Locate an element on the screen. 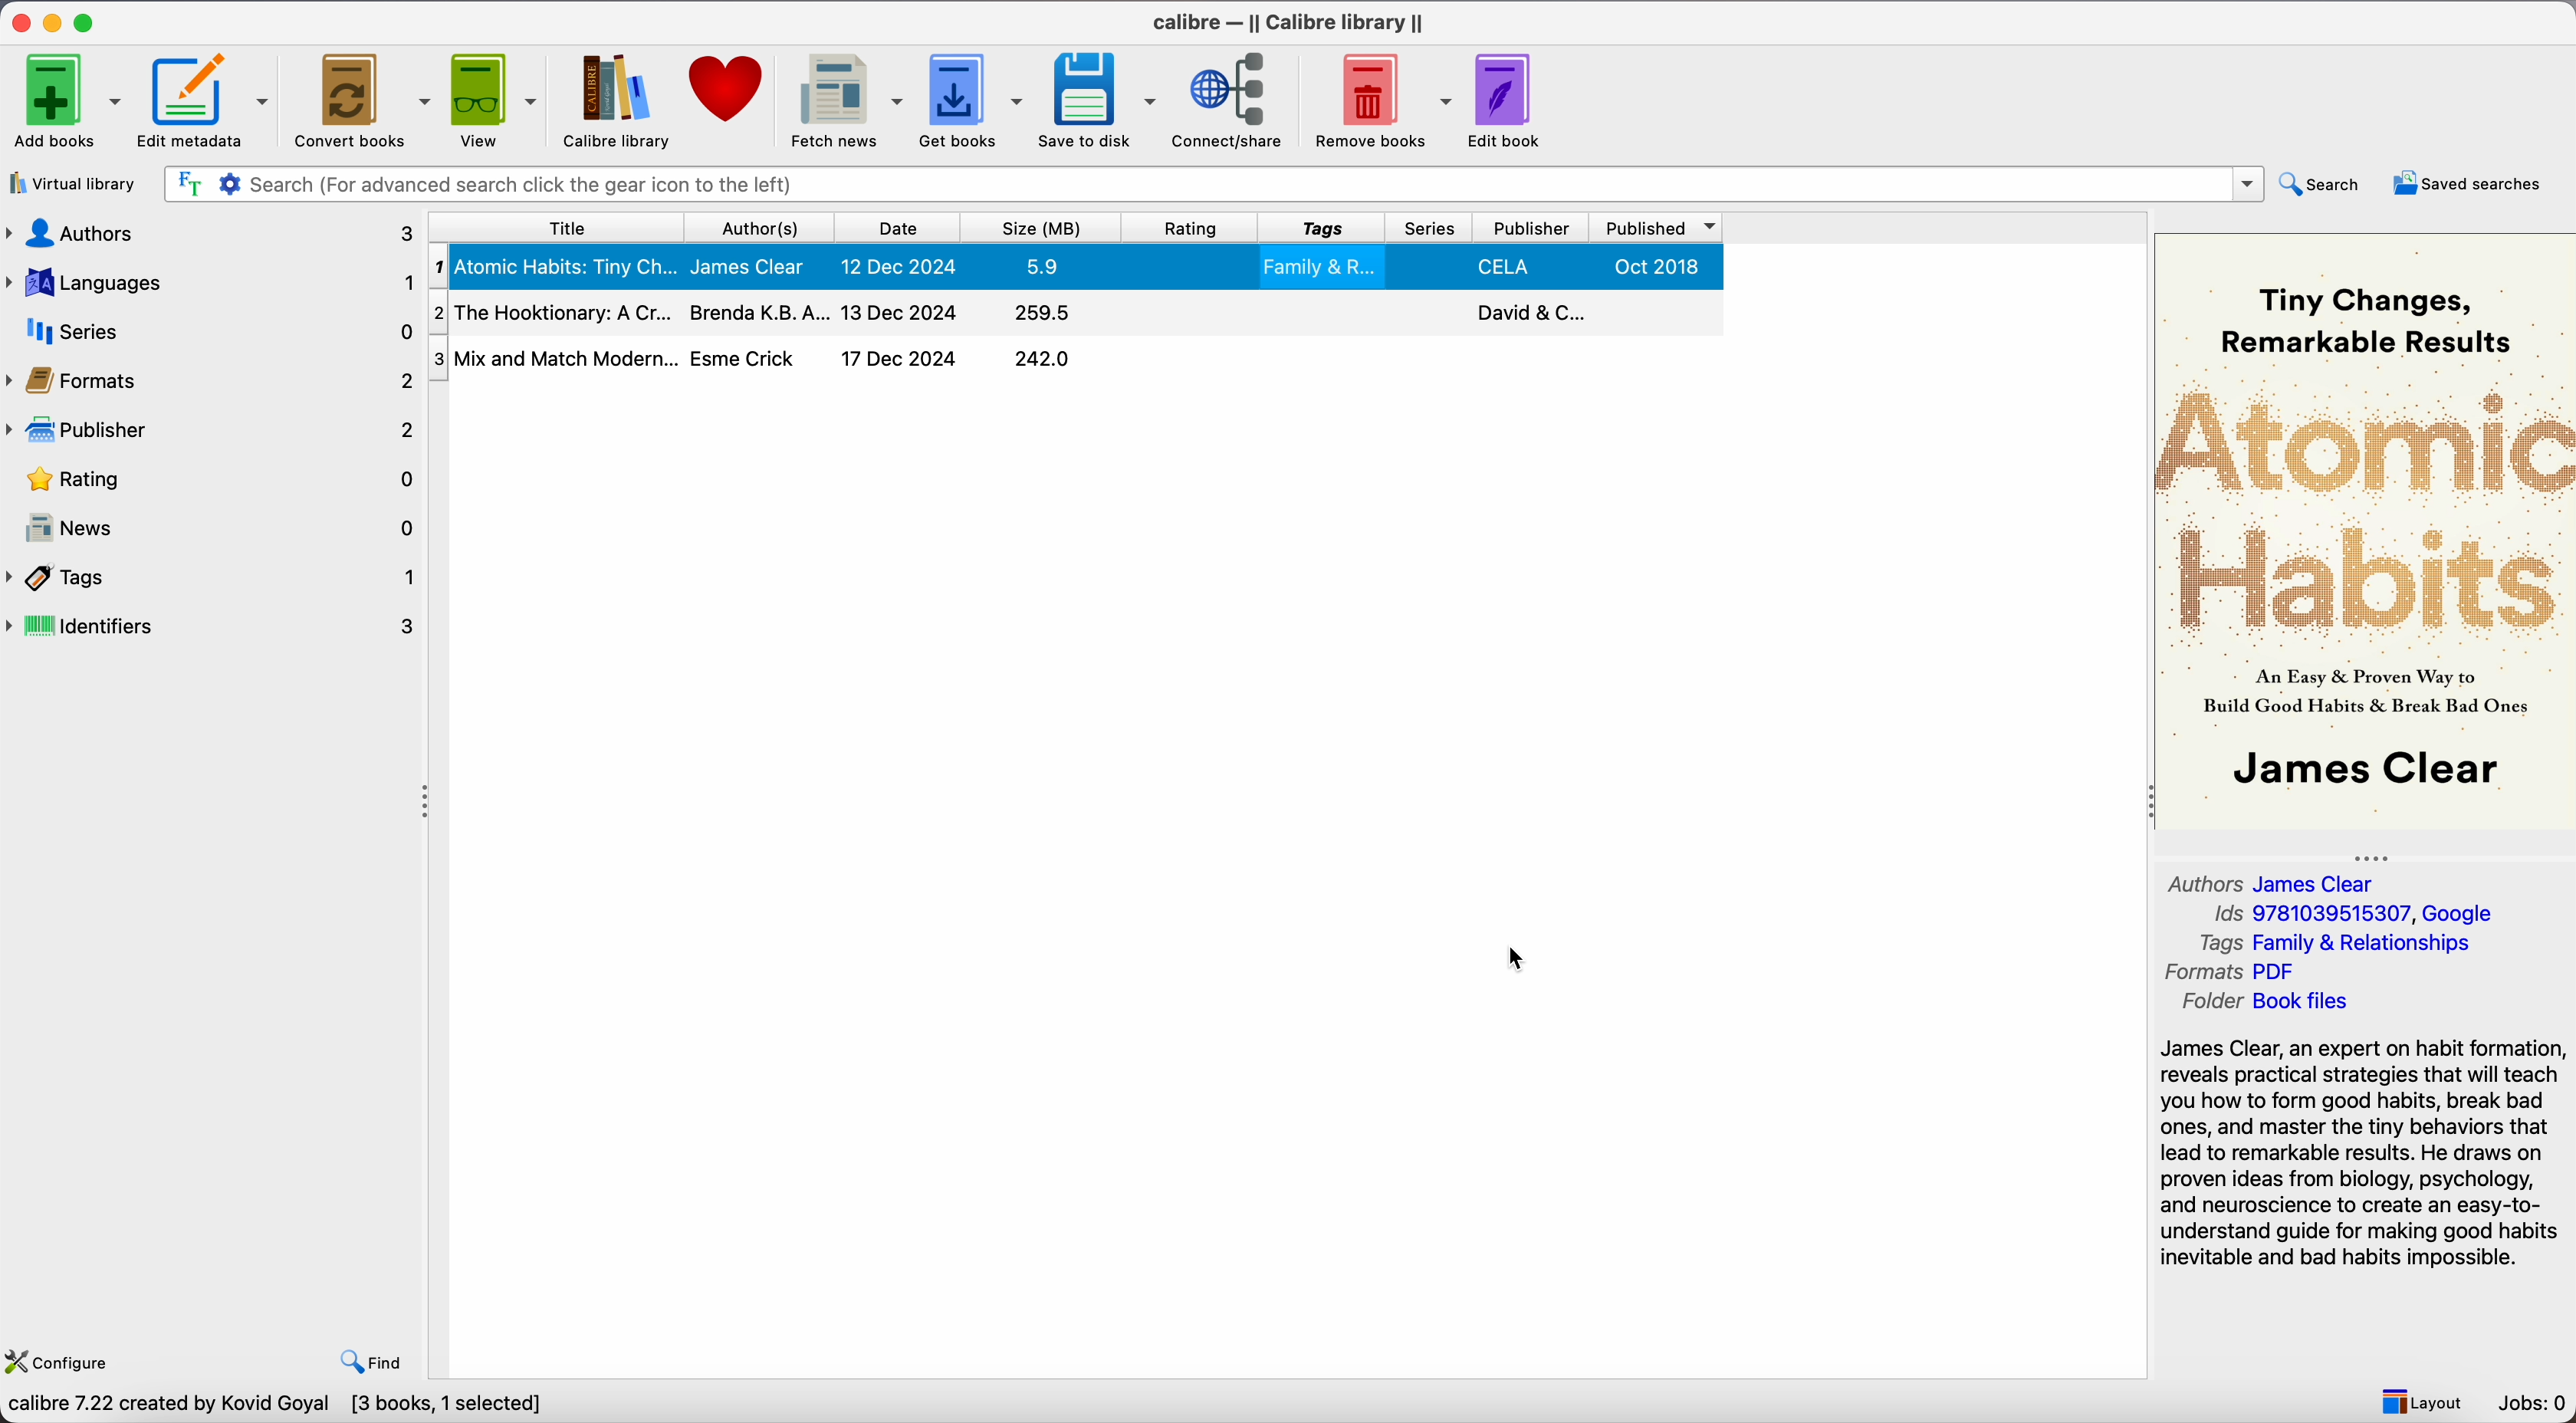 Image resolution: width=2576 pixels, height=1423 pixels. rating is located at coordinates (1191, 227).